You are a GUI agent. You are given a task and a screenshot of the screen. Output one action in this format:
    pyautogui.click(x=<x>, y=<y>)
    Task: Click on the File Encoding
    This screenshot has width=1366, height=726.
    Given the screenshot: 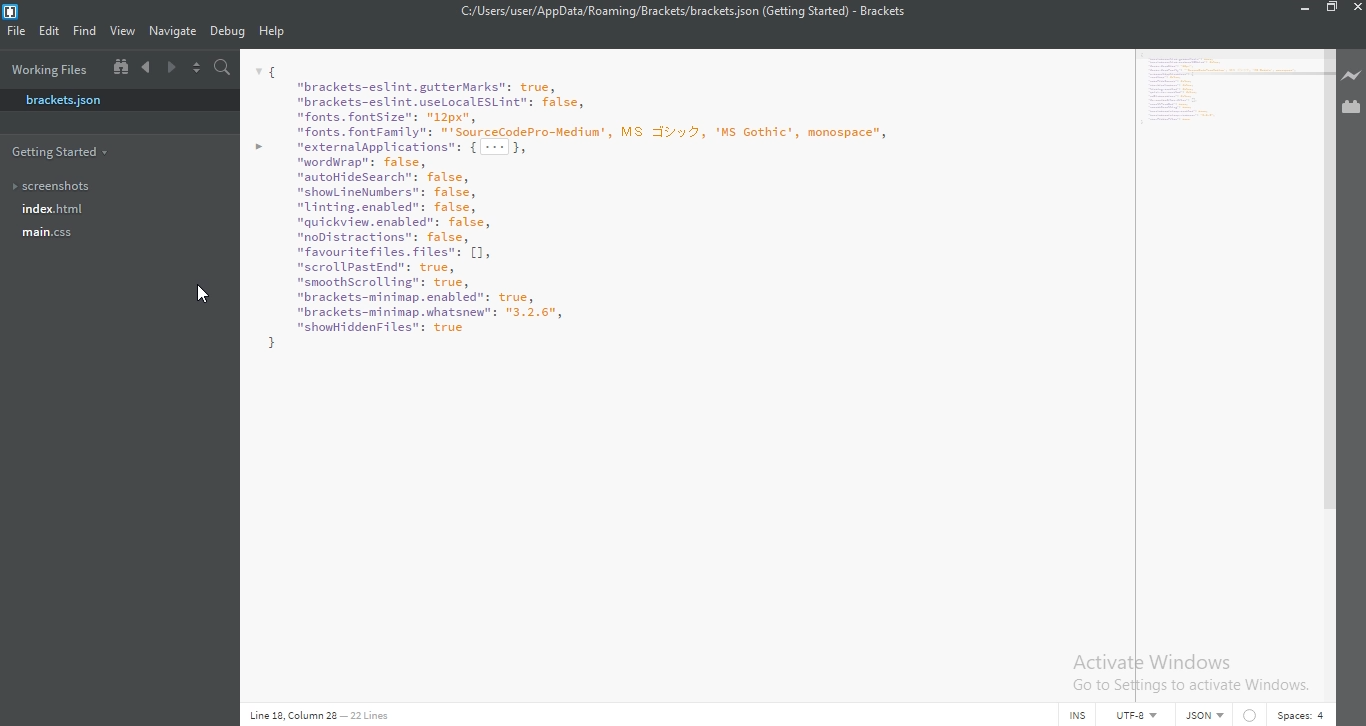 What is the action you would take?
    pyautogui.click(x=1140, y=716)
    